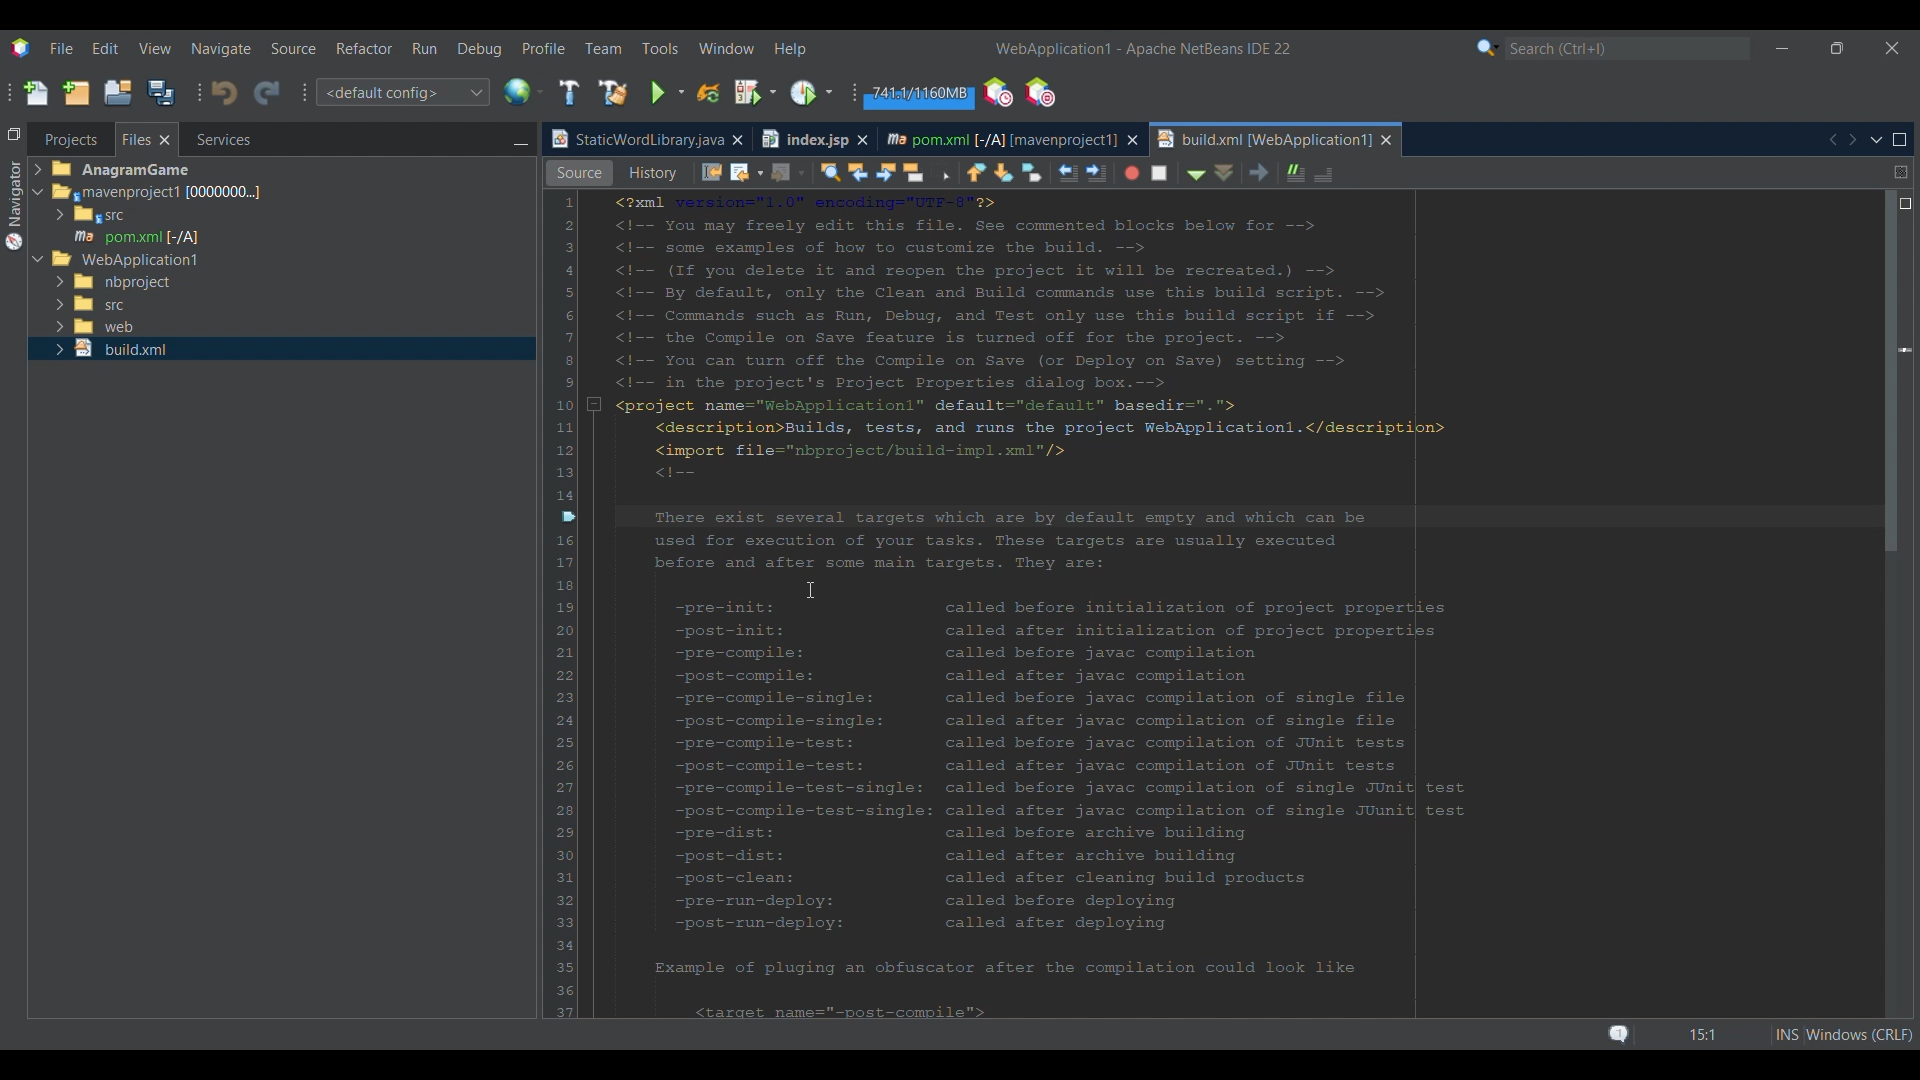 The width and height of the screenshot is (1920, 1080). I want to click on IDE's default browser, so click(524, 92).